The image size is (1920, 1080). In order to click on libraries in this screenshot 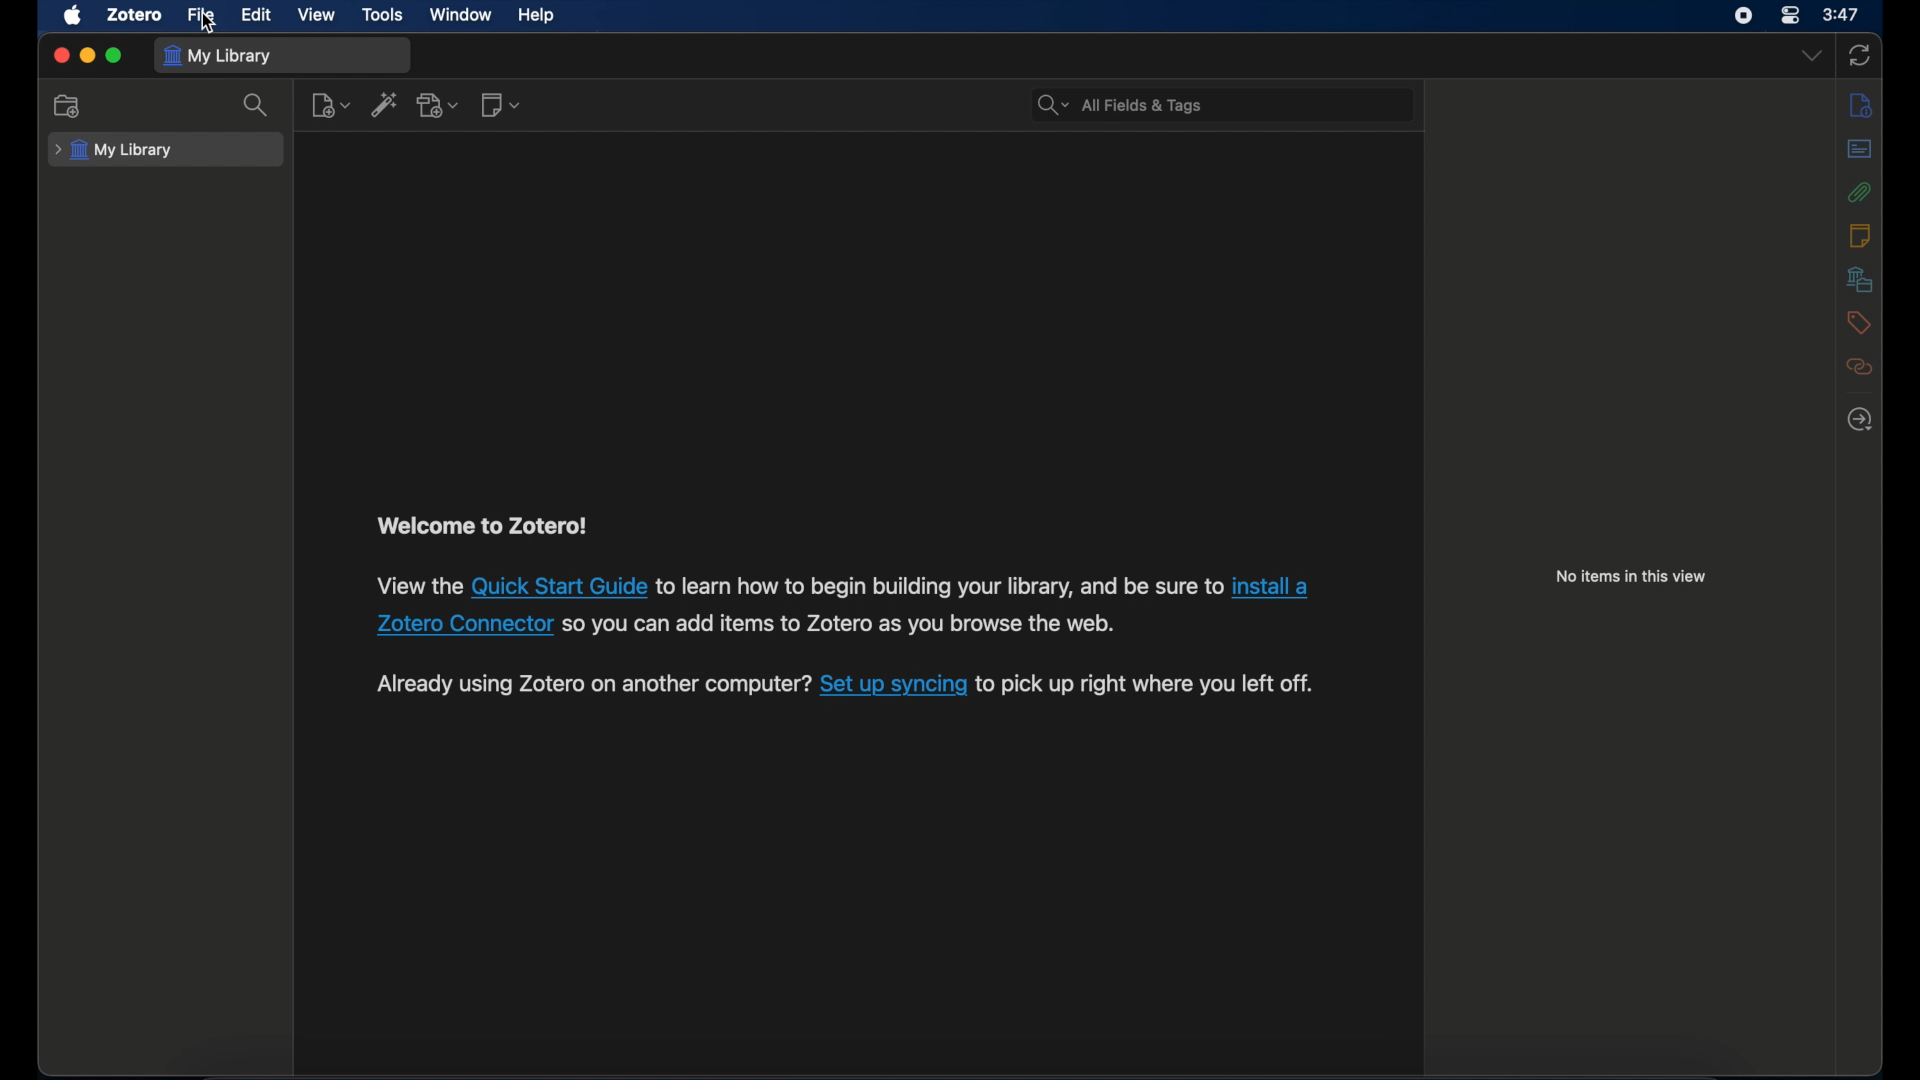, I will do `click(1861, 279)`.